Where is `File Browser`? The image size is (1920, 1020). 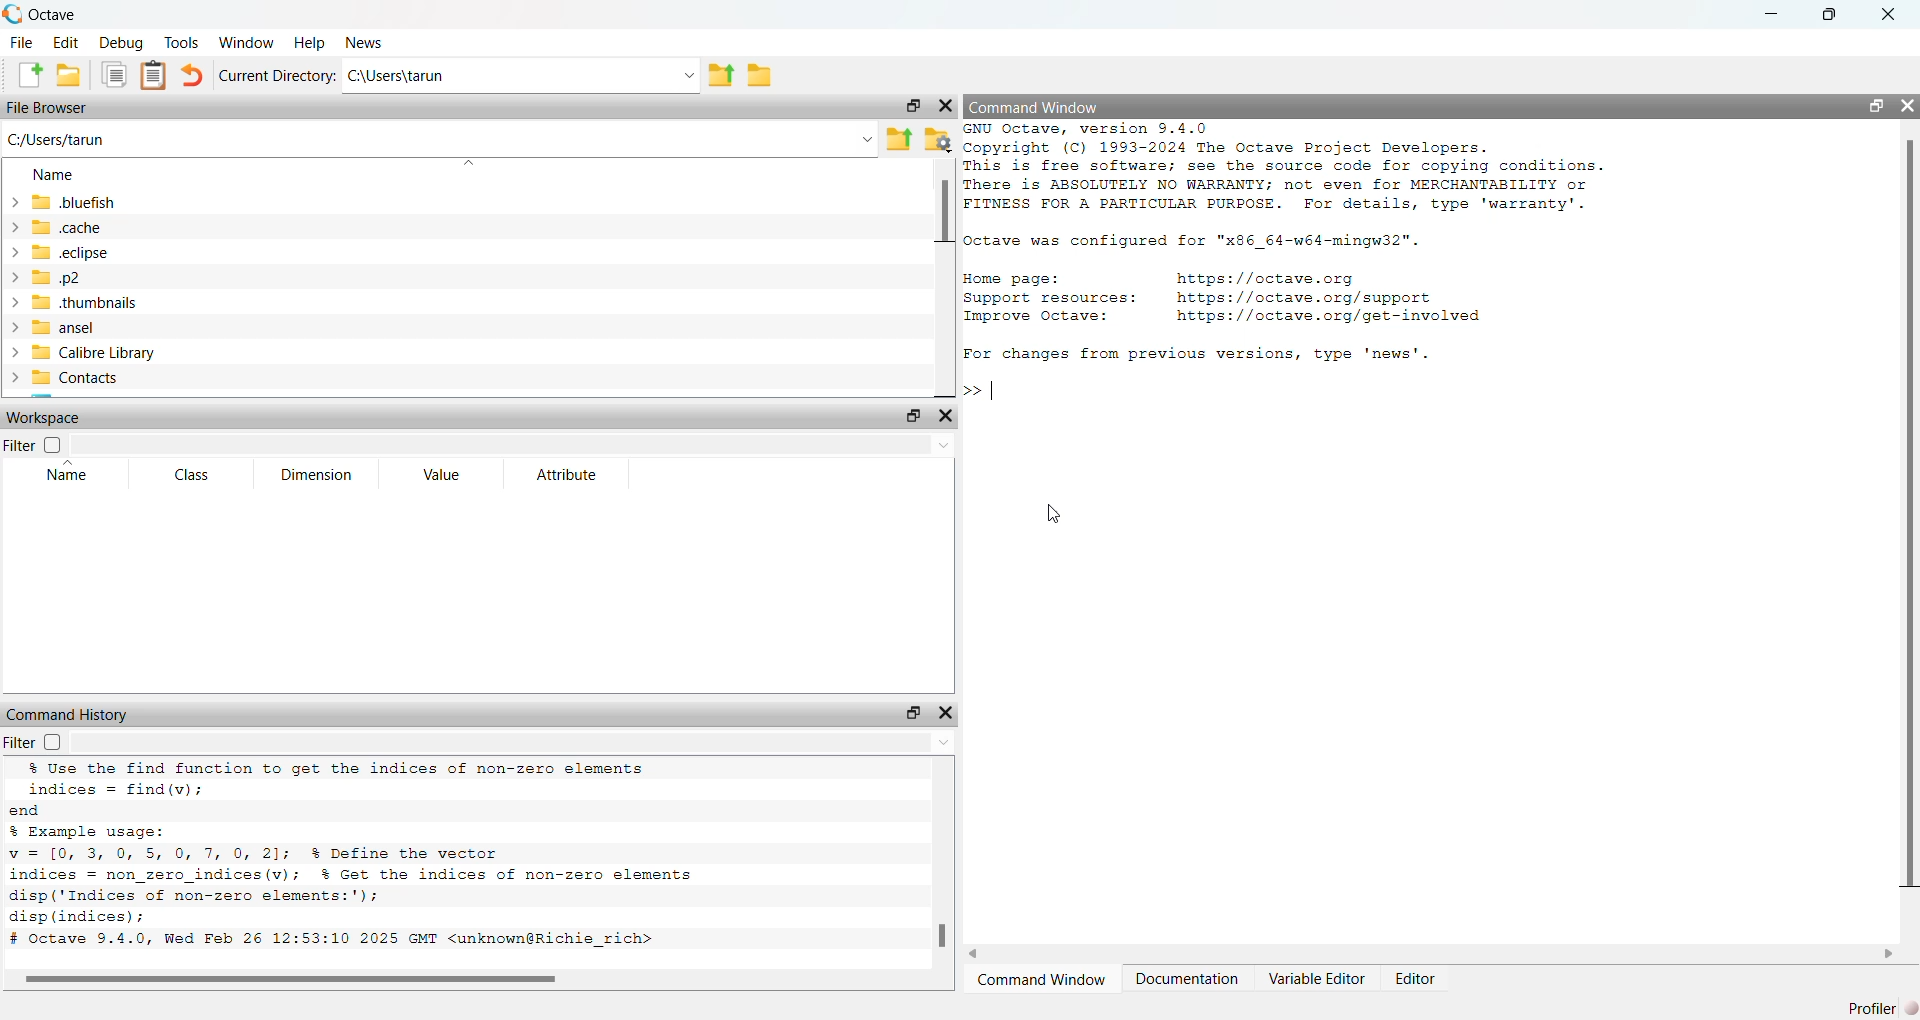
File Browser is located at coordinates (51, 109).